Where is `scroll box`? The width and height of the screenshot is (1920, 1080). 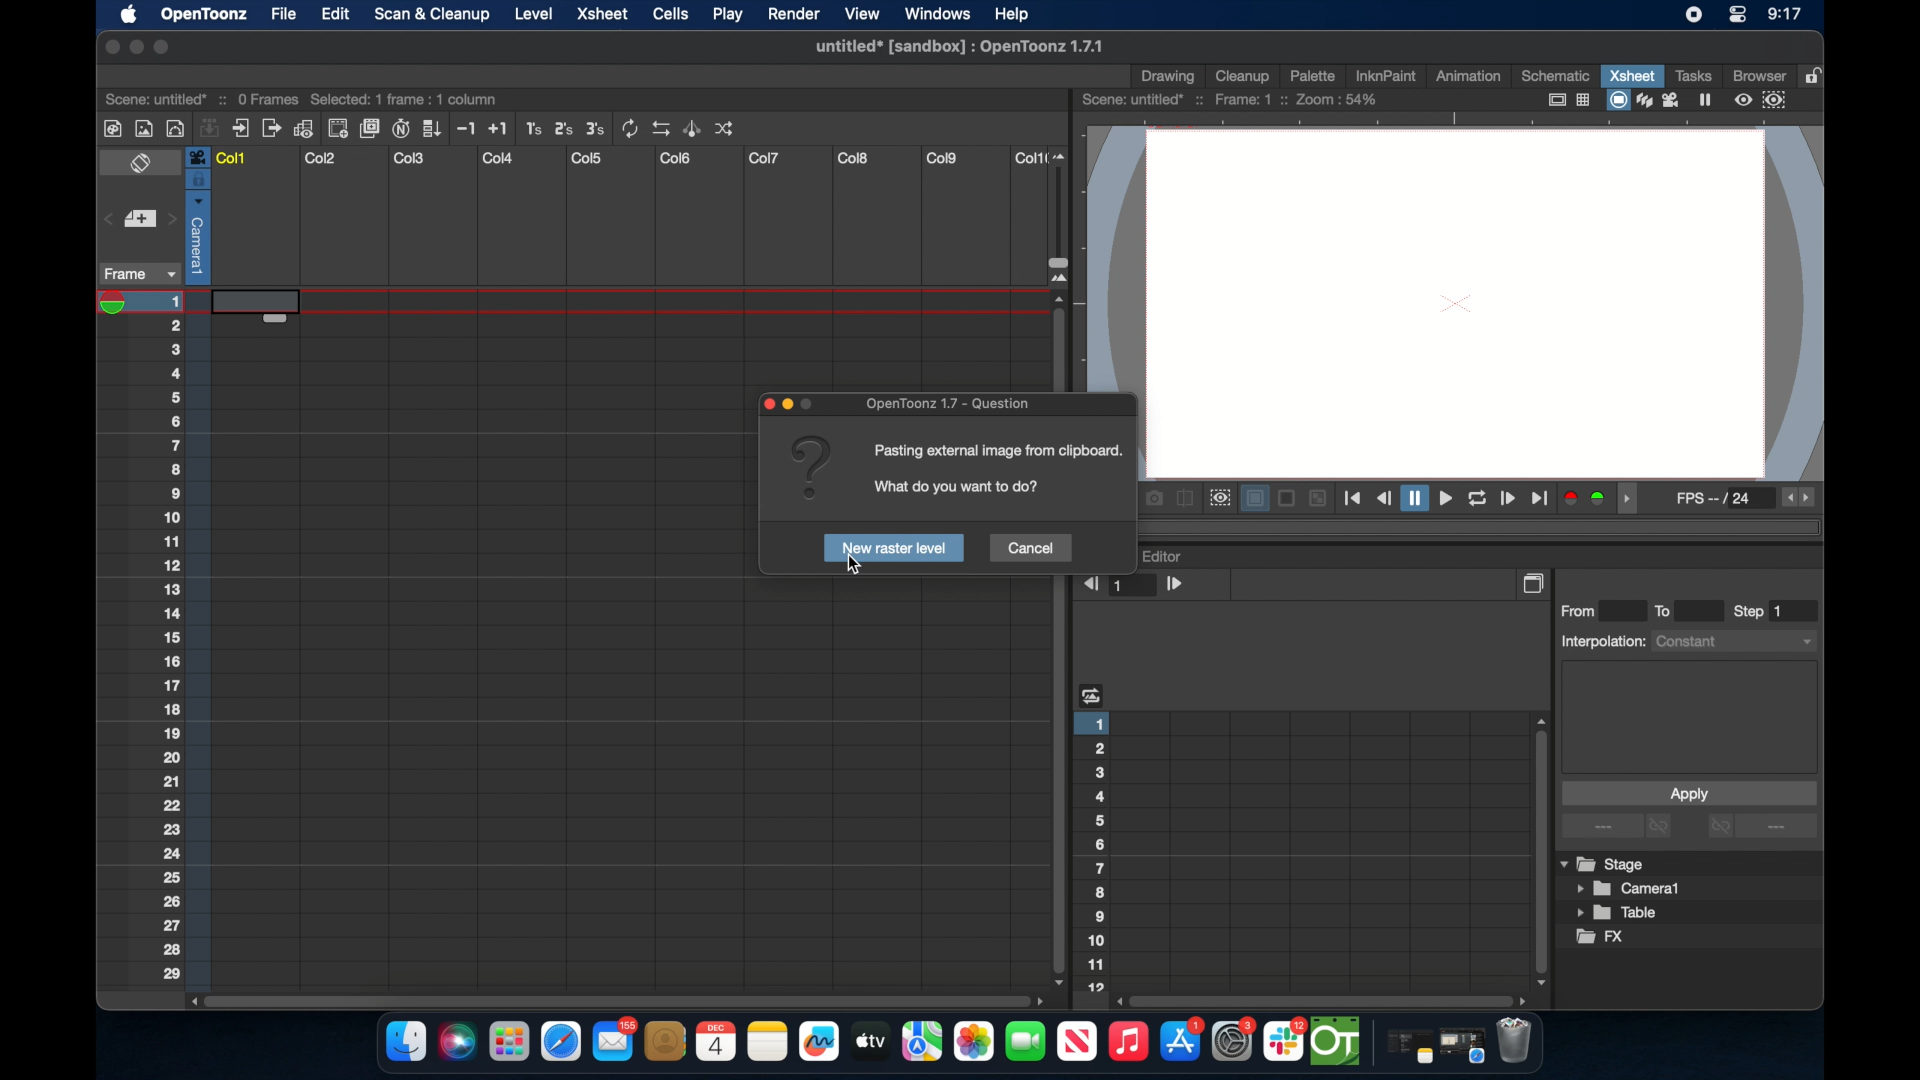
scroll box is located at coordinates (1538, 850).